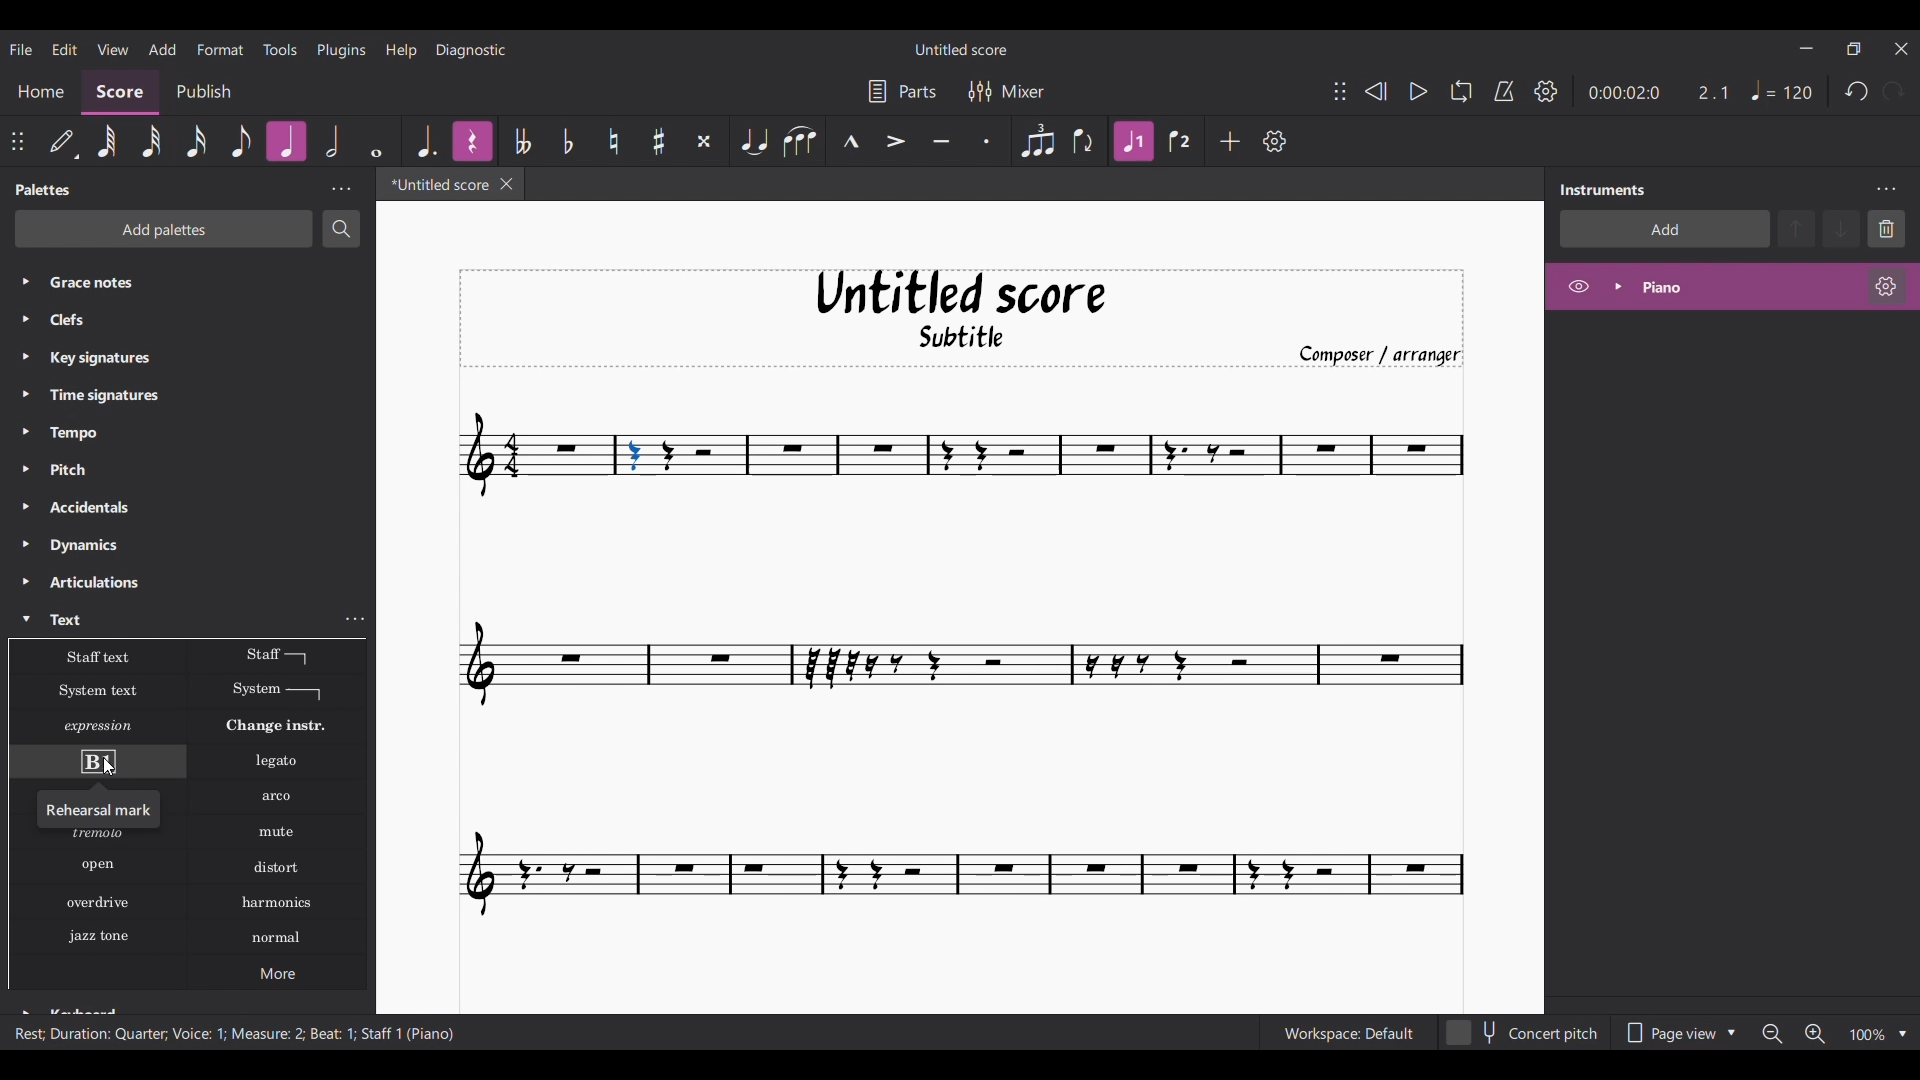 This screenshot has width=1920, height=1080. Describe the element at coordinates (1038, 141) in the screenshot. I see `Tuplet` at that location.